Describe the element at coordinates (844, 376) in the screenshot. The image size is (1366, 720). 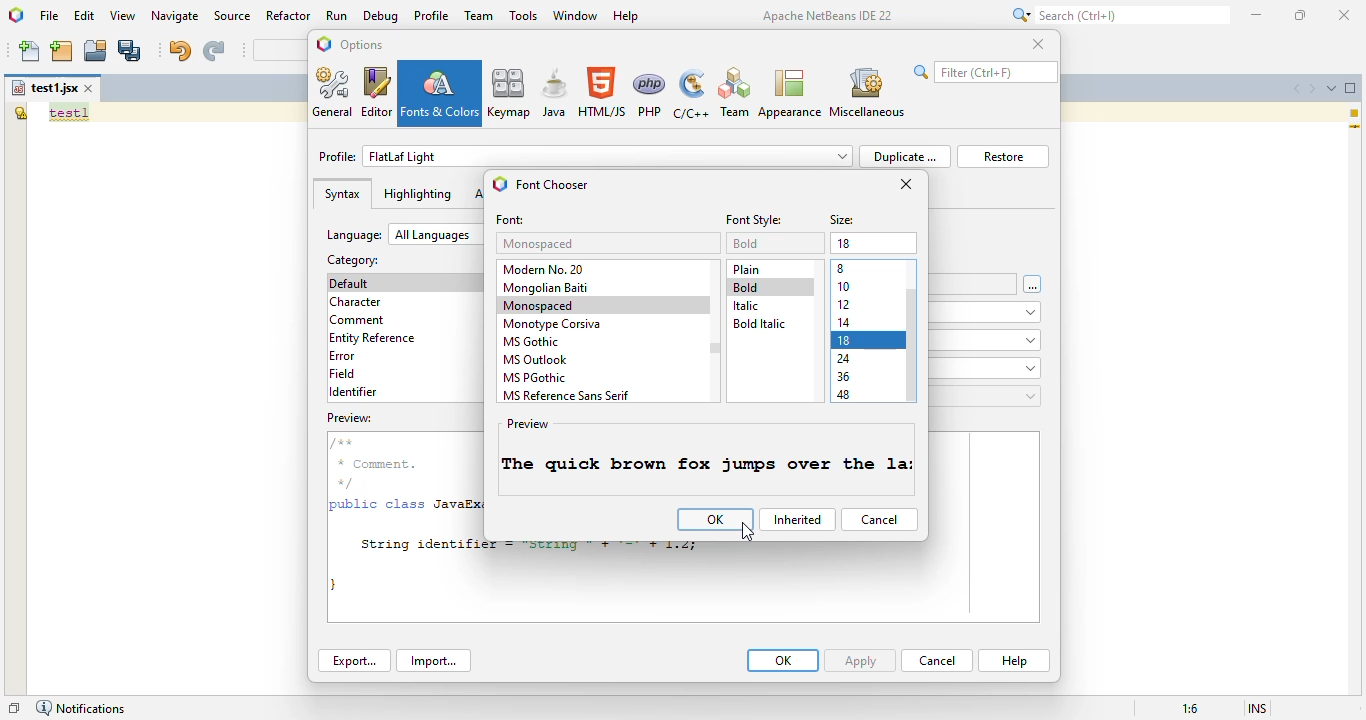
I see `36` at that location.